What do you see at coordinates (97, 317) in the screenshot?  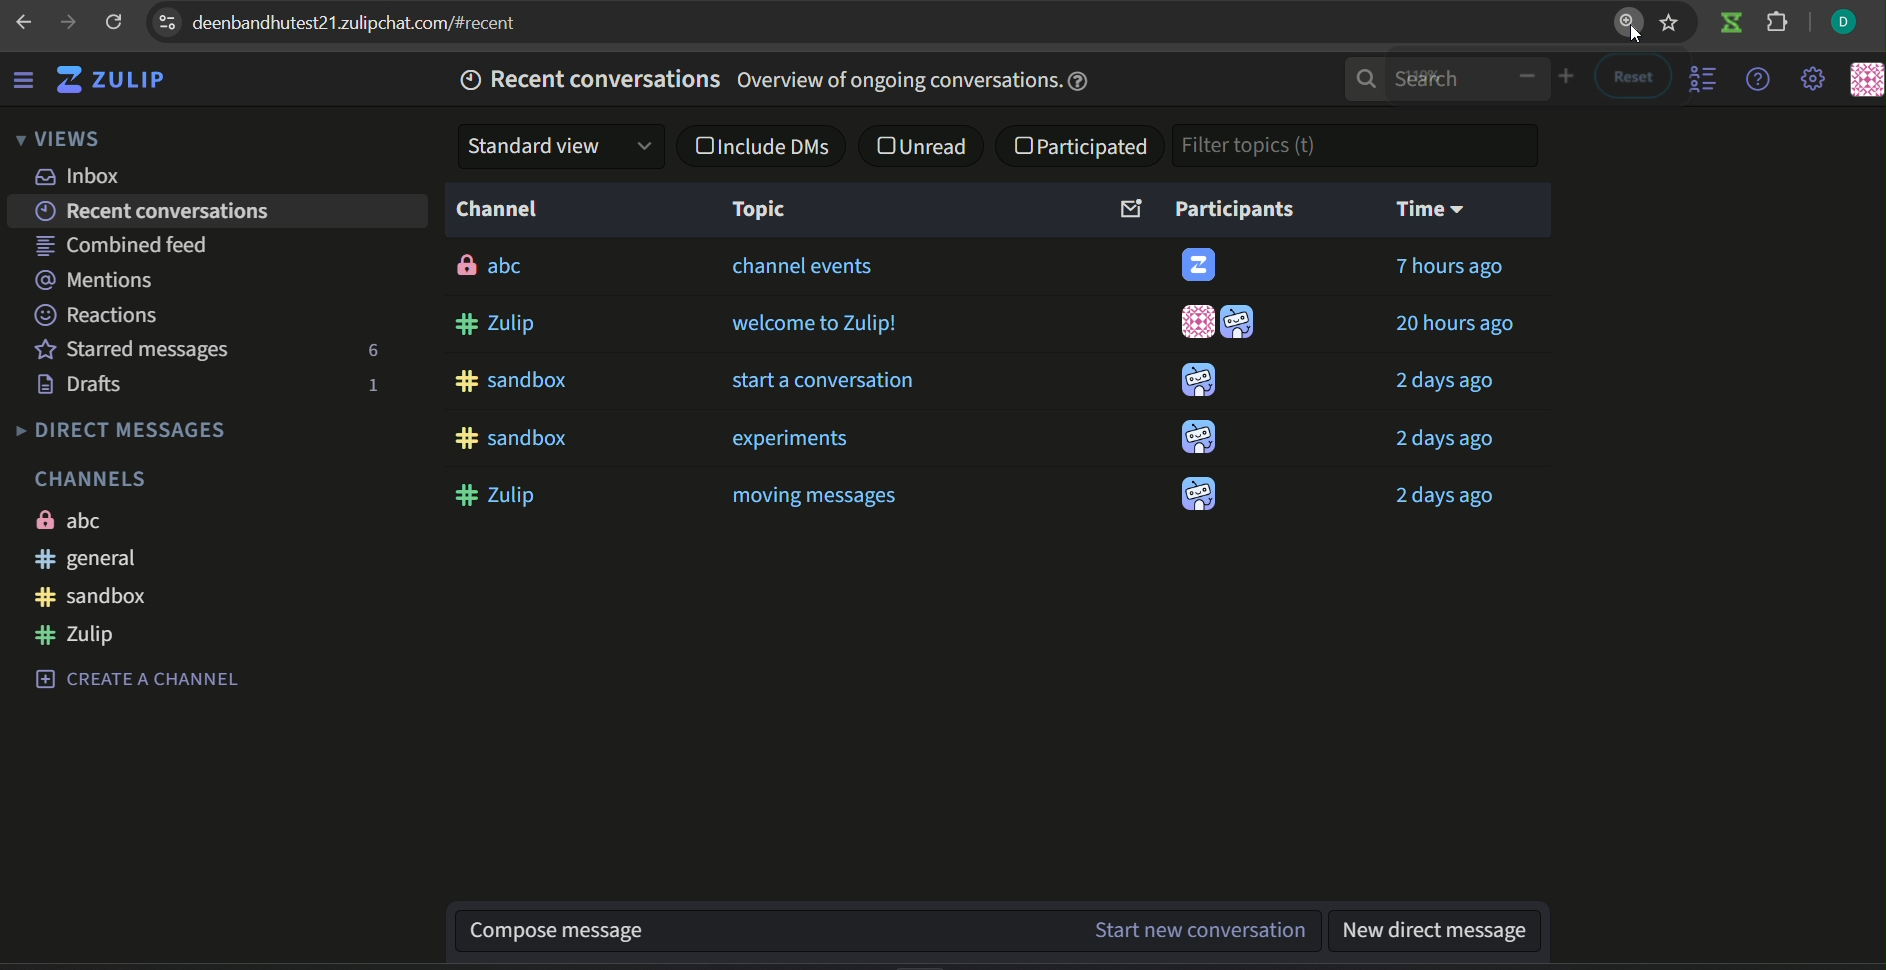 I see `reactions` at bounding box center [97, 317].